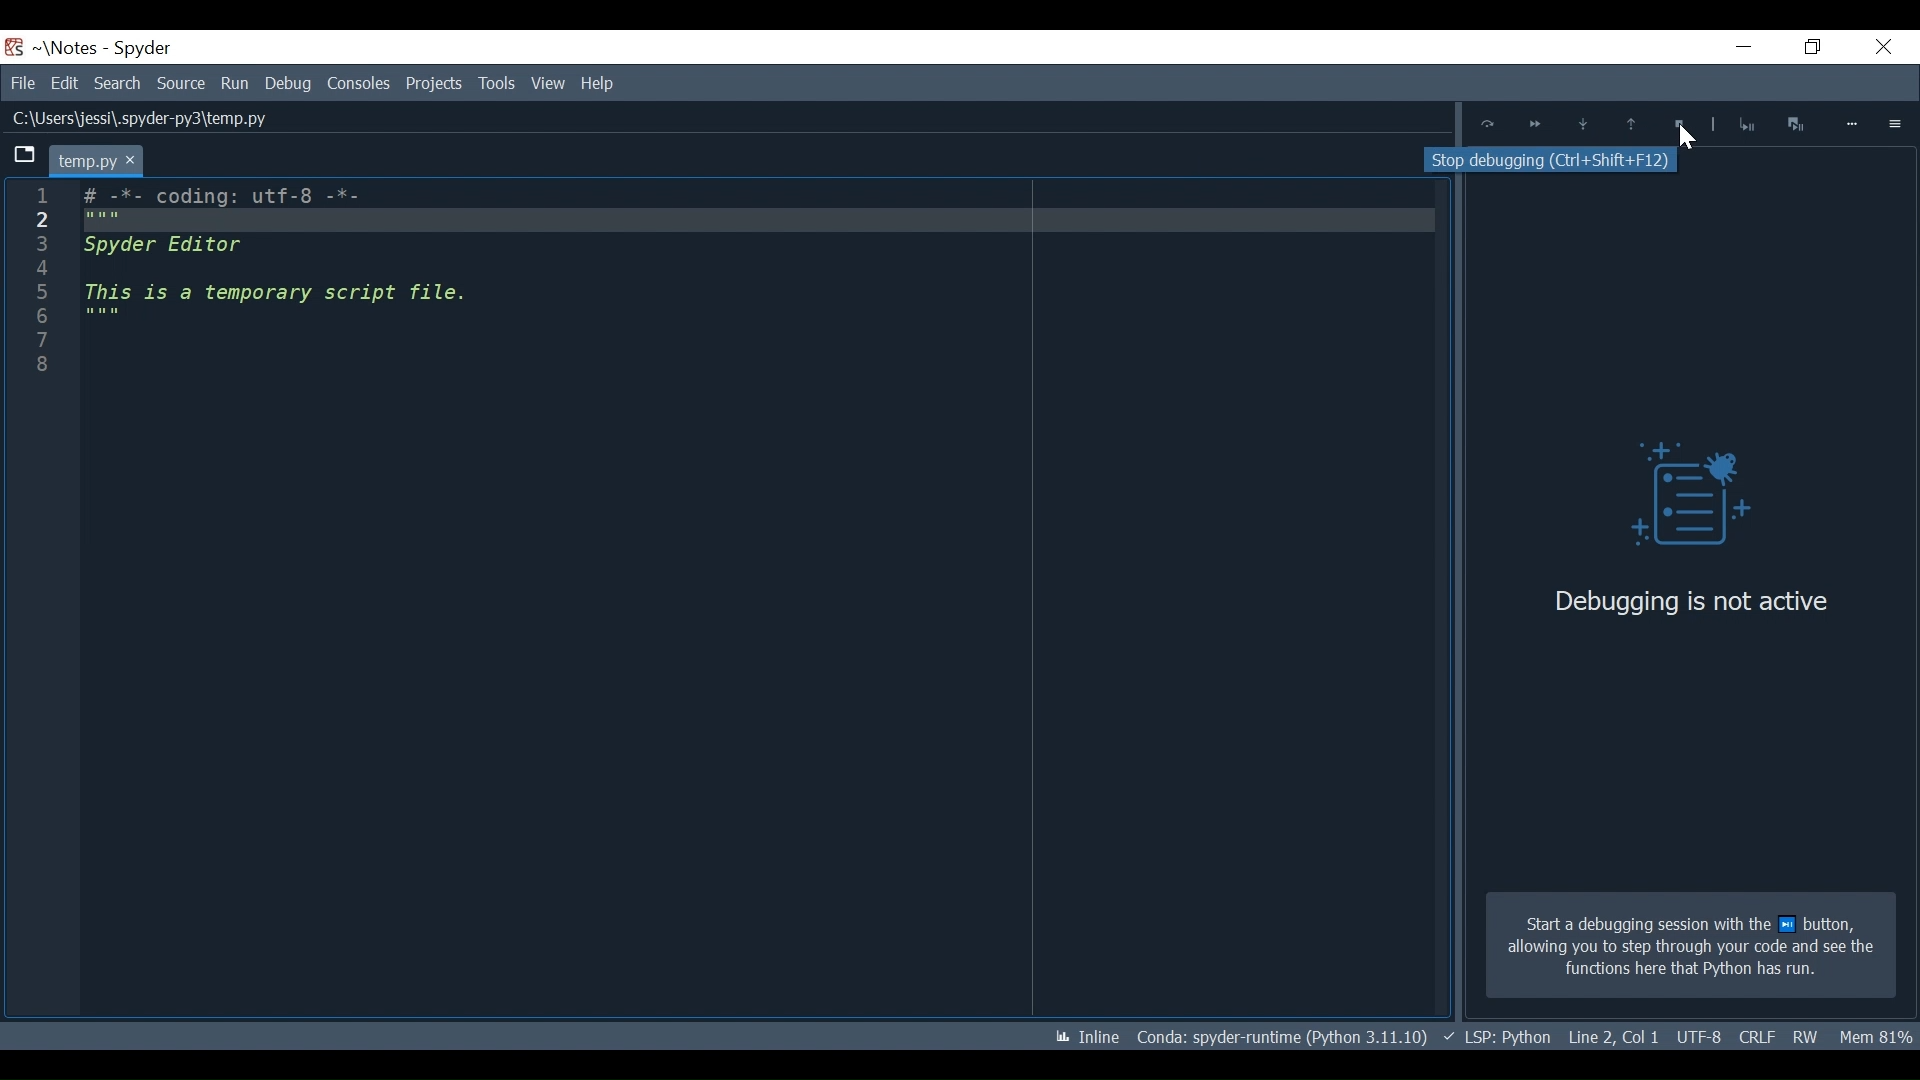 This screenshot has width=1920, height=1080. What do you see at coordinates (290, 265) in the screenshot?
I see `Editor` at bounding box center [290, 265].